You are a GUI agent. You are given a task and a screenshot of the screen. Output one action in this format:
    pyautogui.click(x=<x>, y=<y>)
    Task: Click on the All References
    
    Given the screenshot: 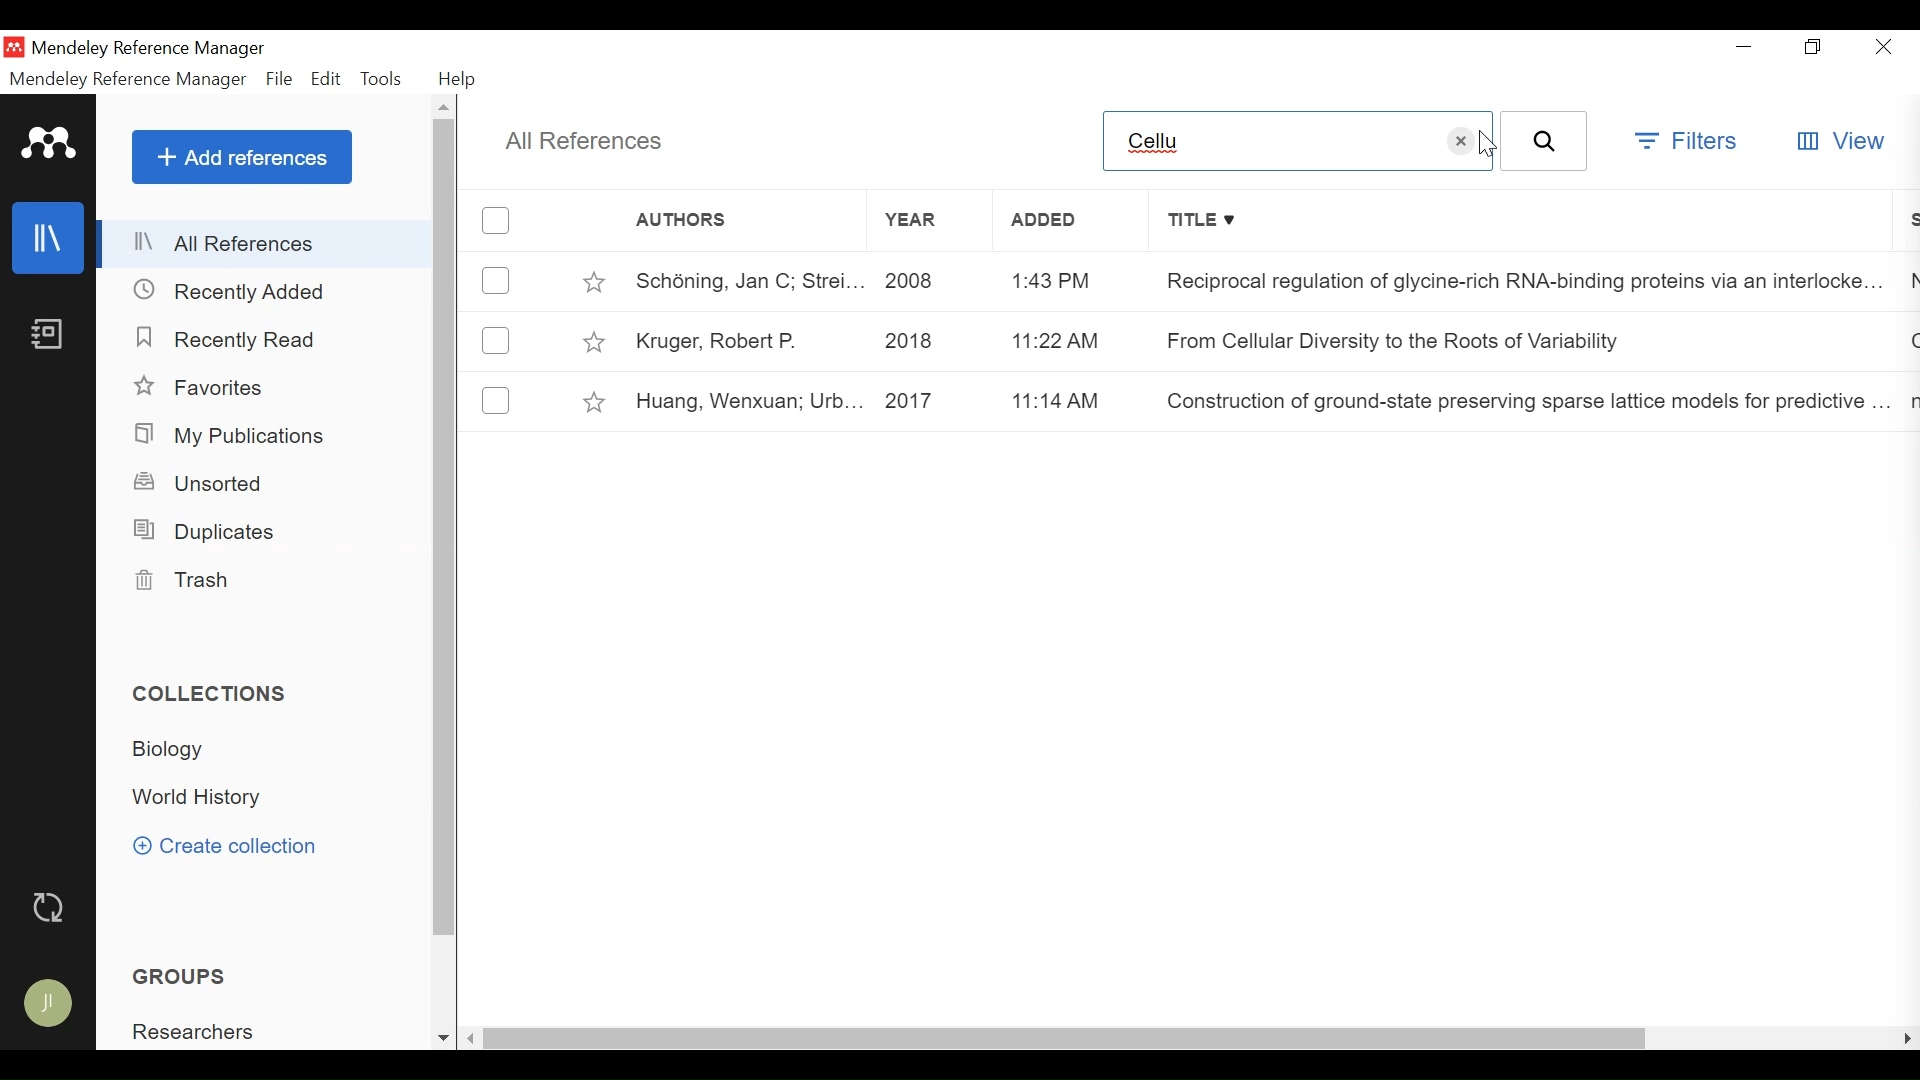 What is the action you would take?
    pyautogui.click(x=265, y=243)
    